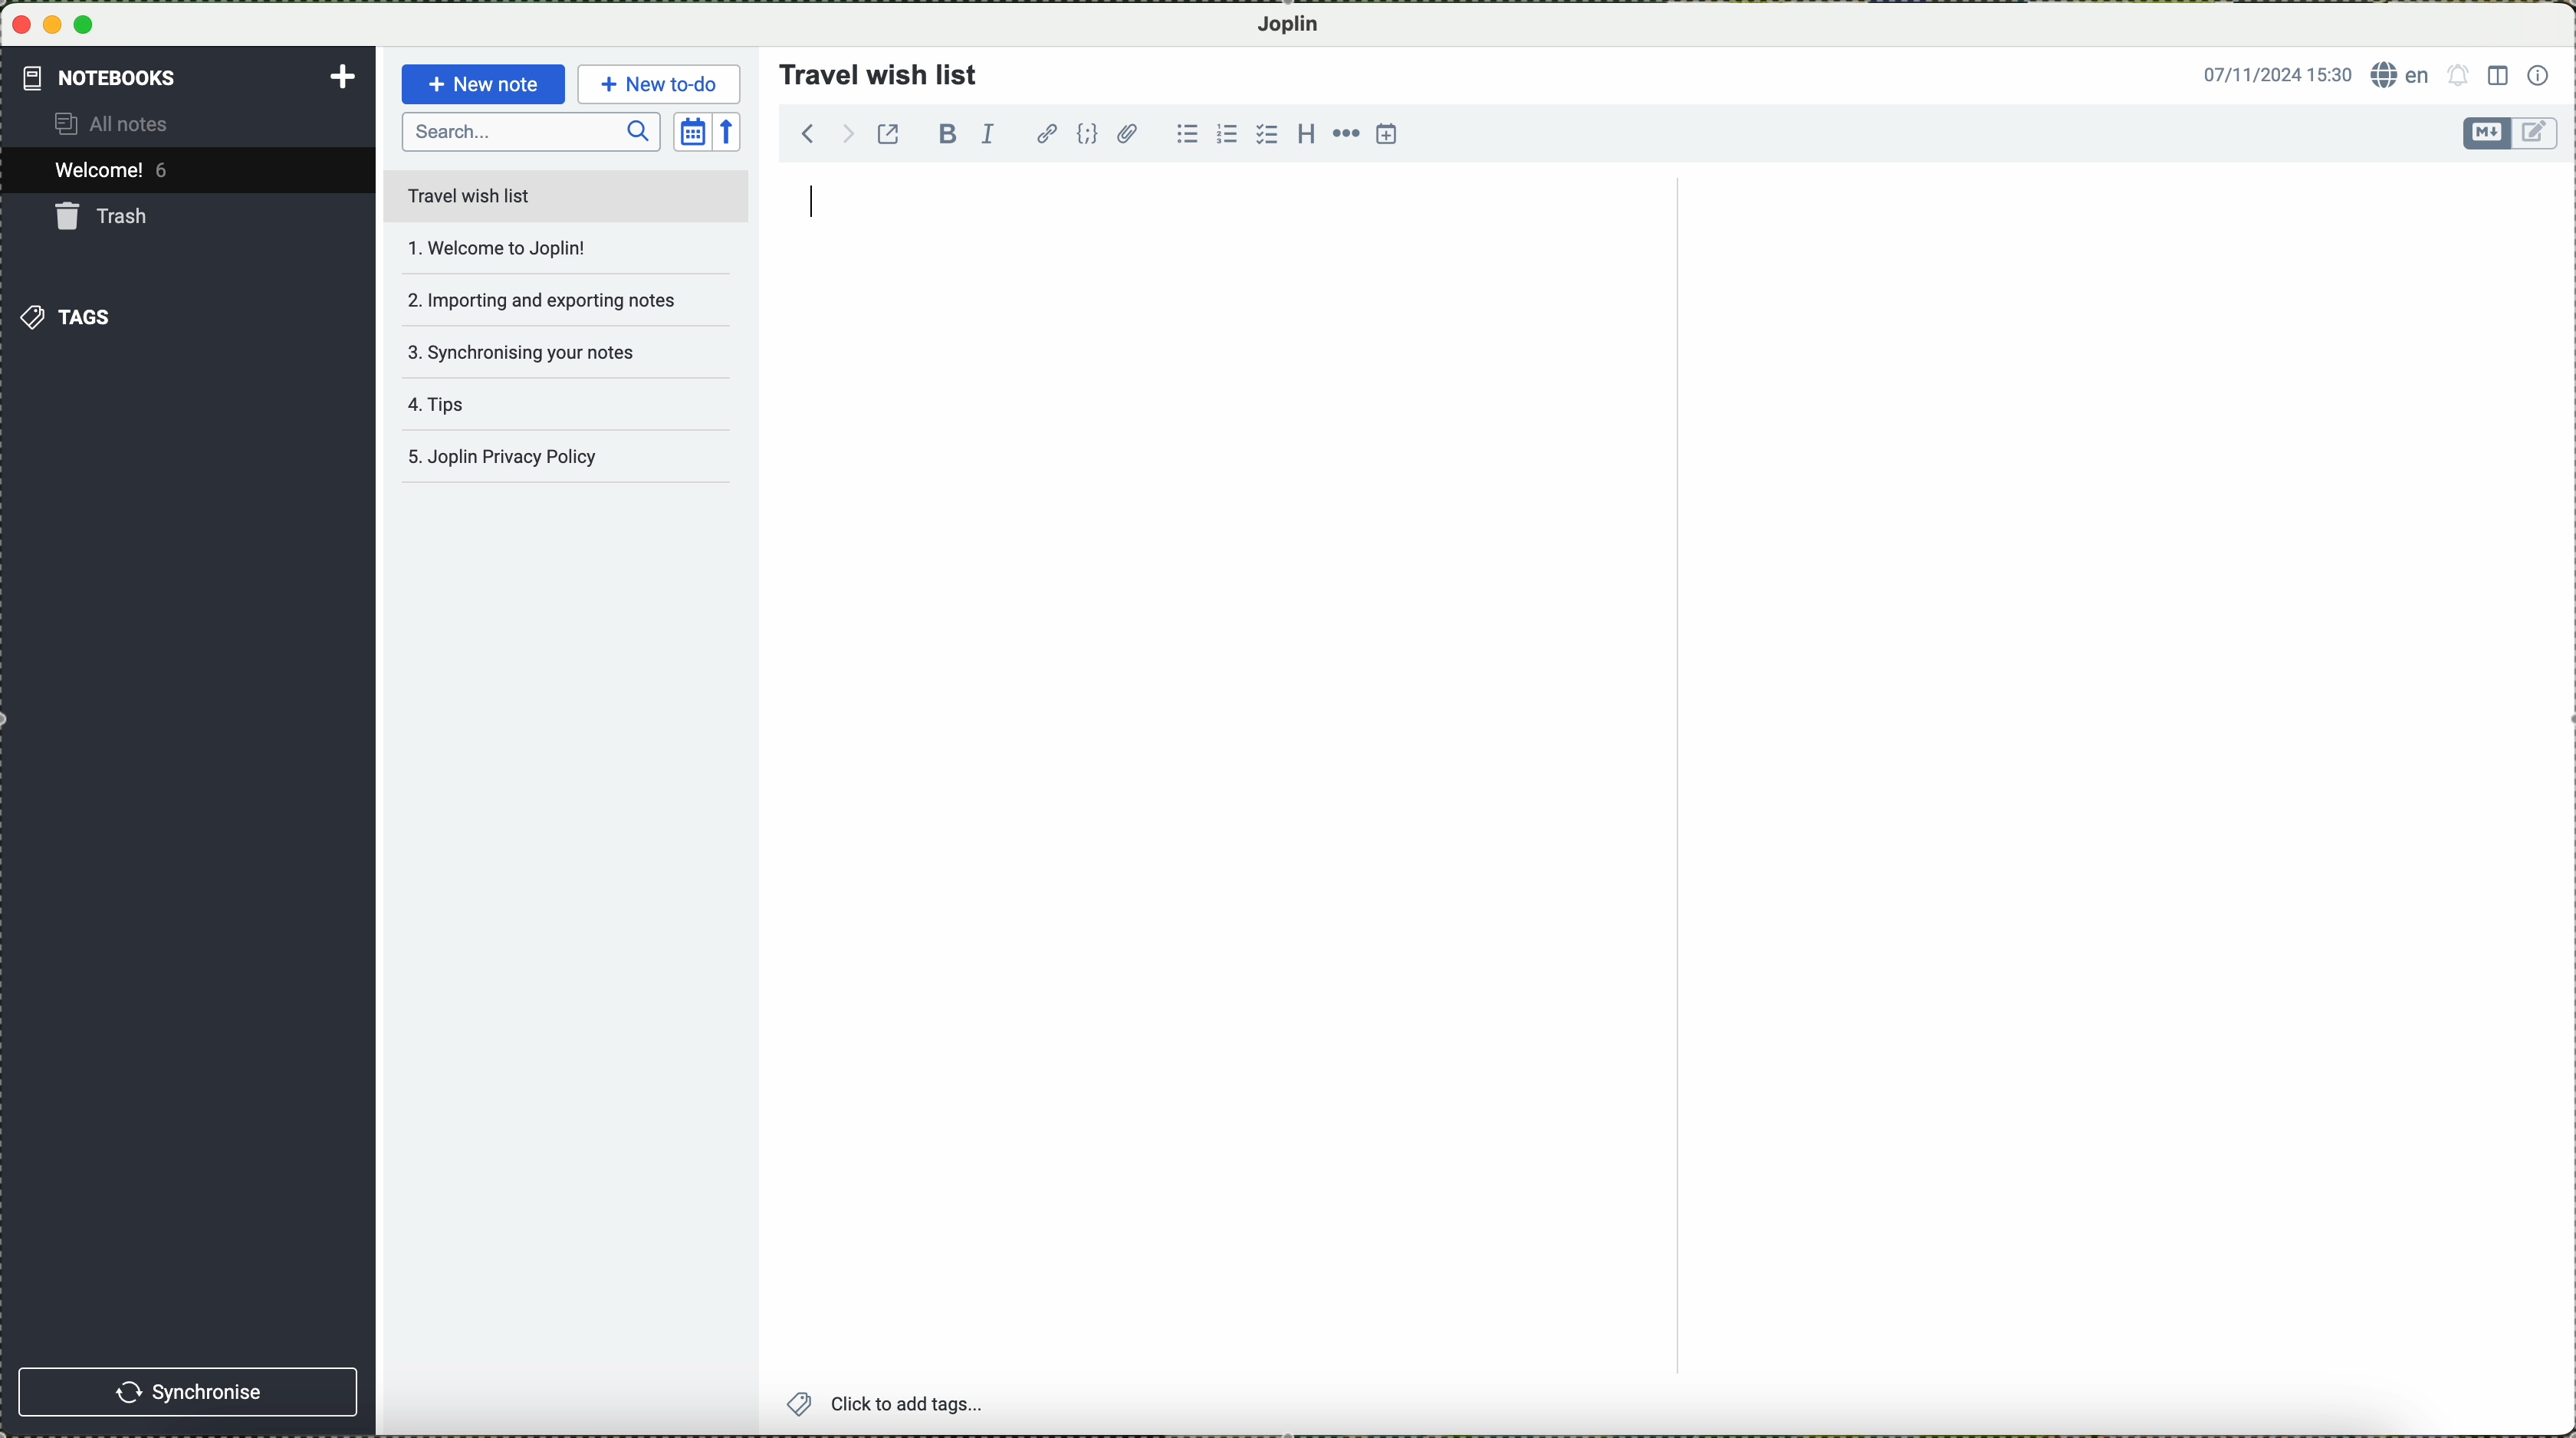 The width and height of the screenshot is (2576, 1438). Describe the element at coordinates (1264, 134) in the screenshot. I see `checkbox` at that location.